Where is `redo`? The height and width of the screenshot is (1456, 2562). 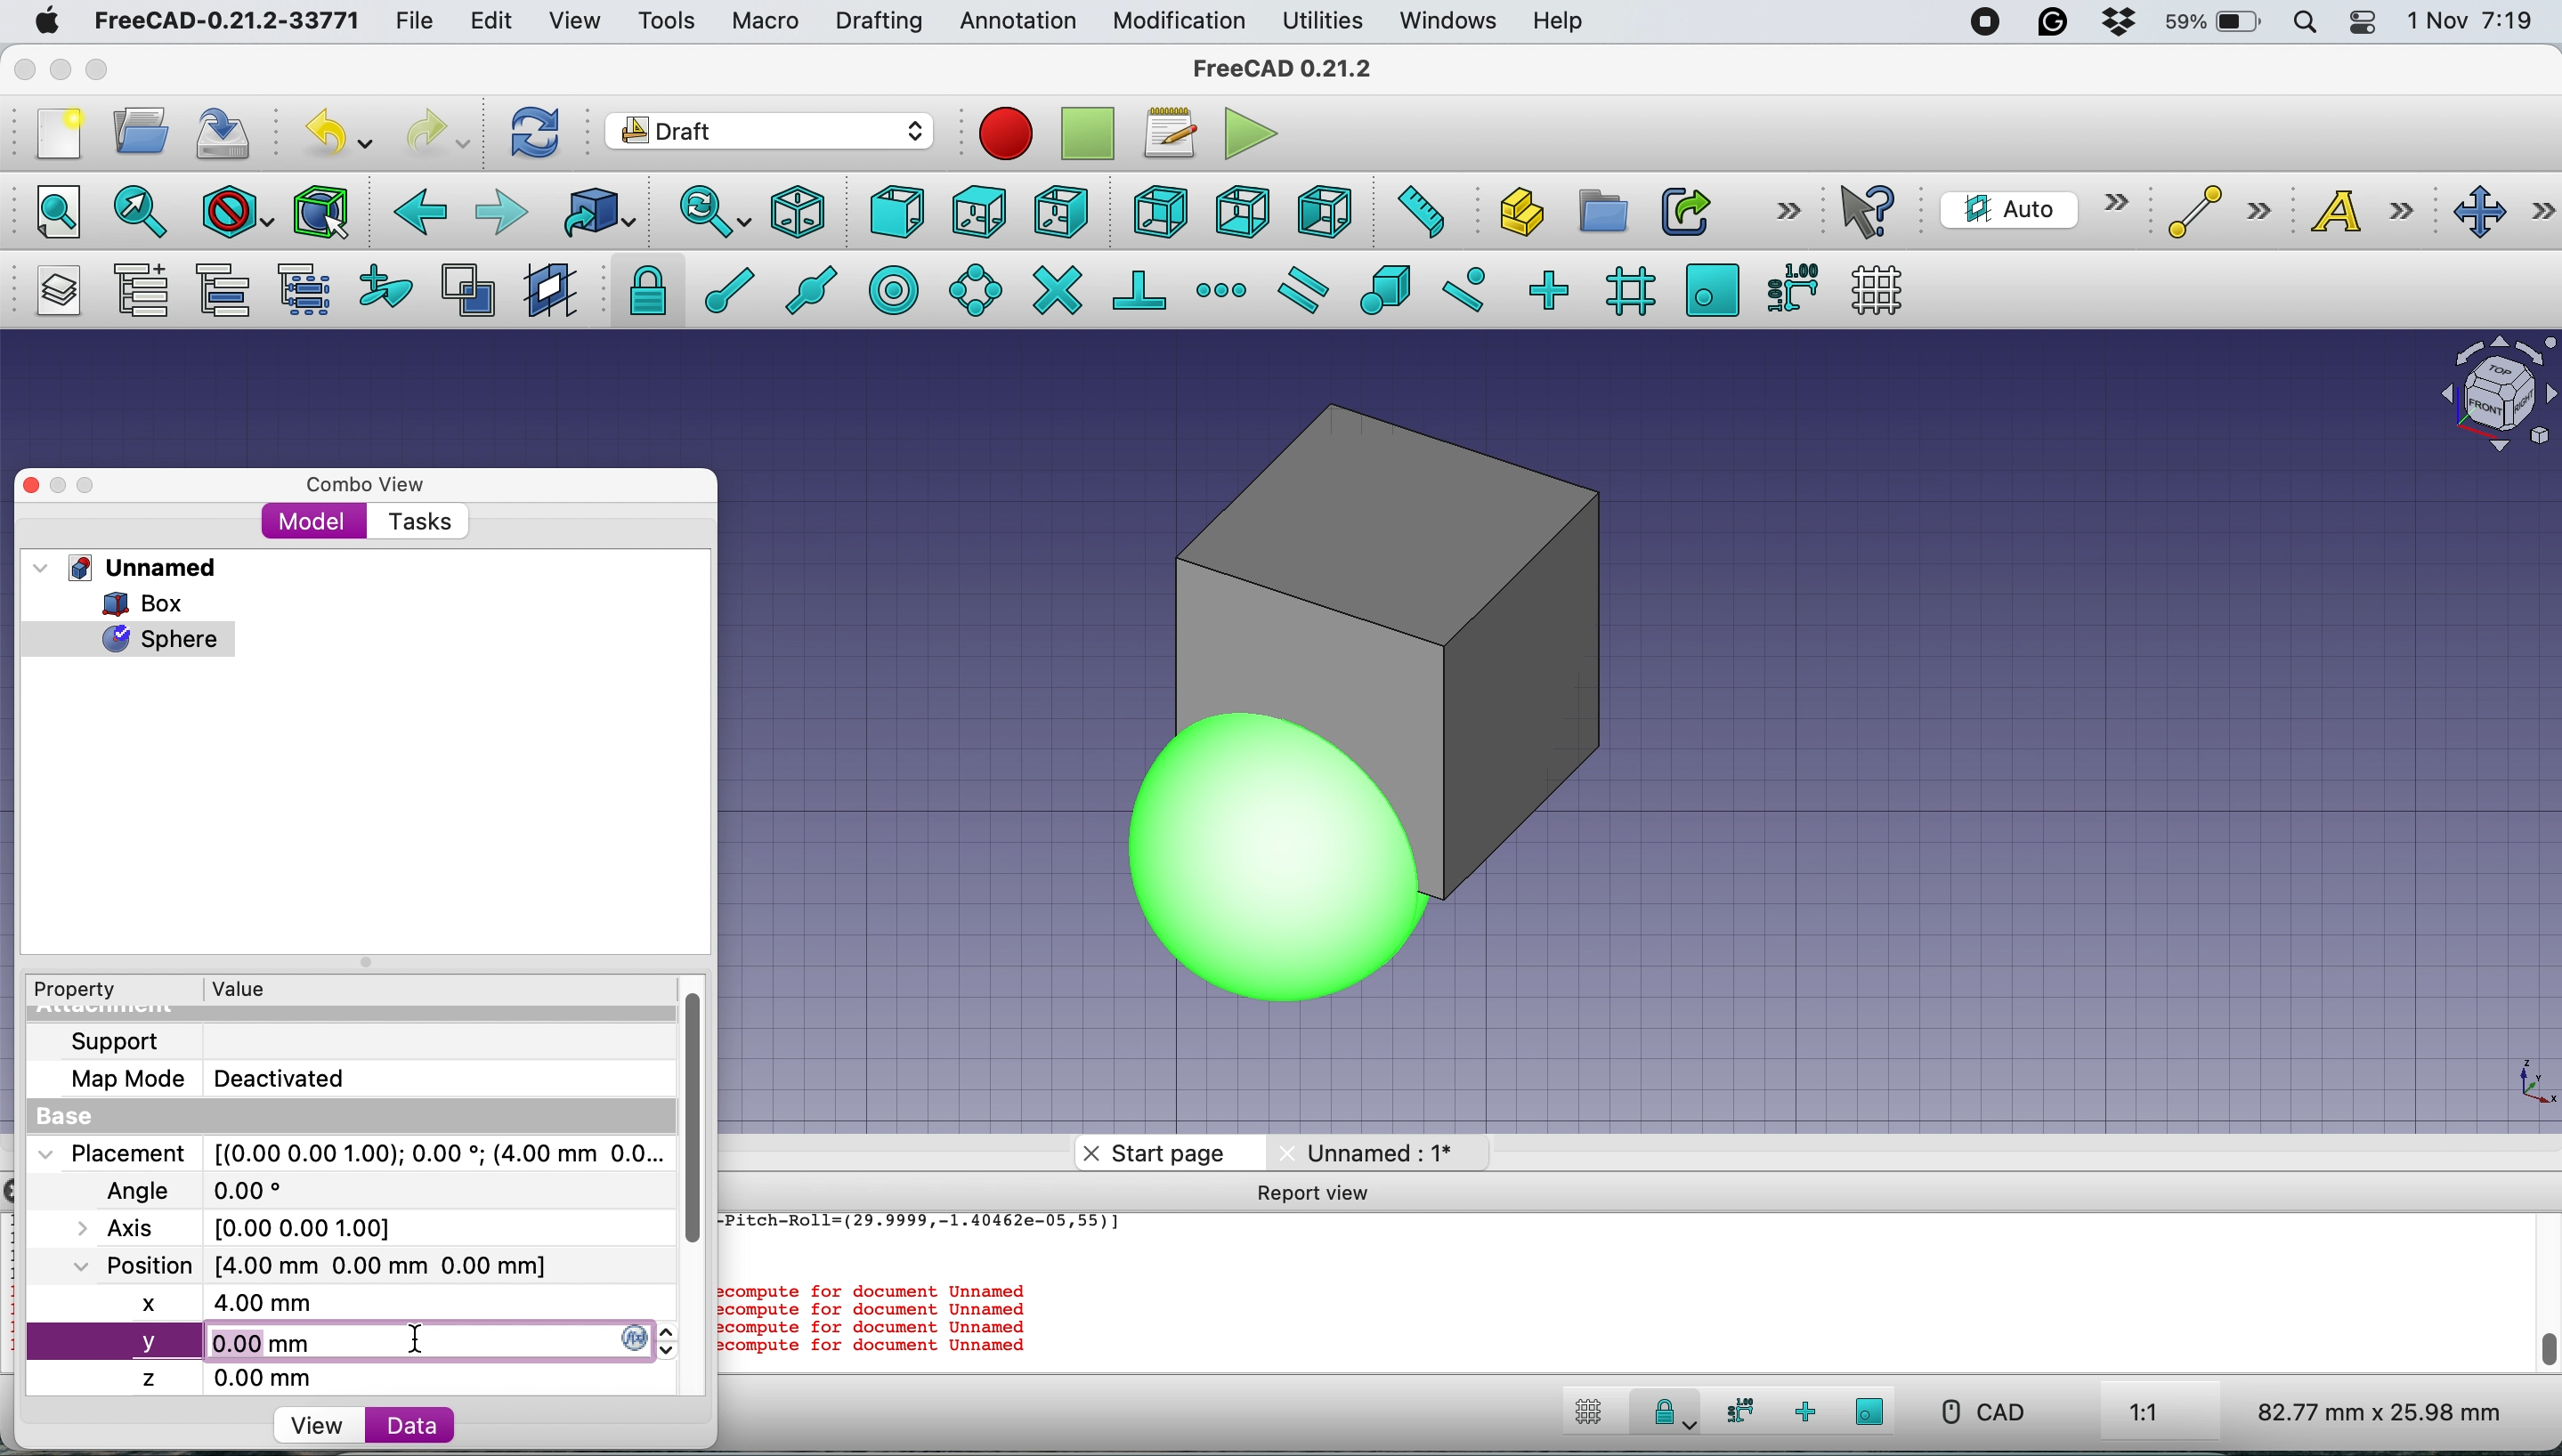
redo is located at coordinates (439, 130).